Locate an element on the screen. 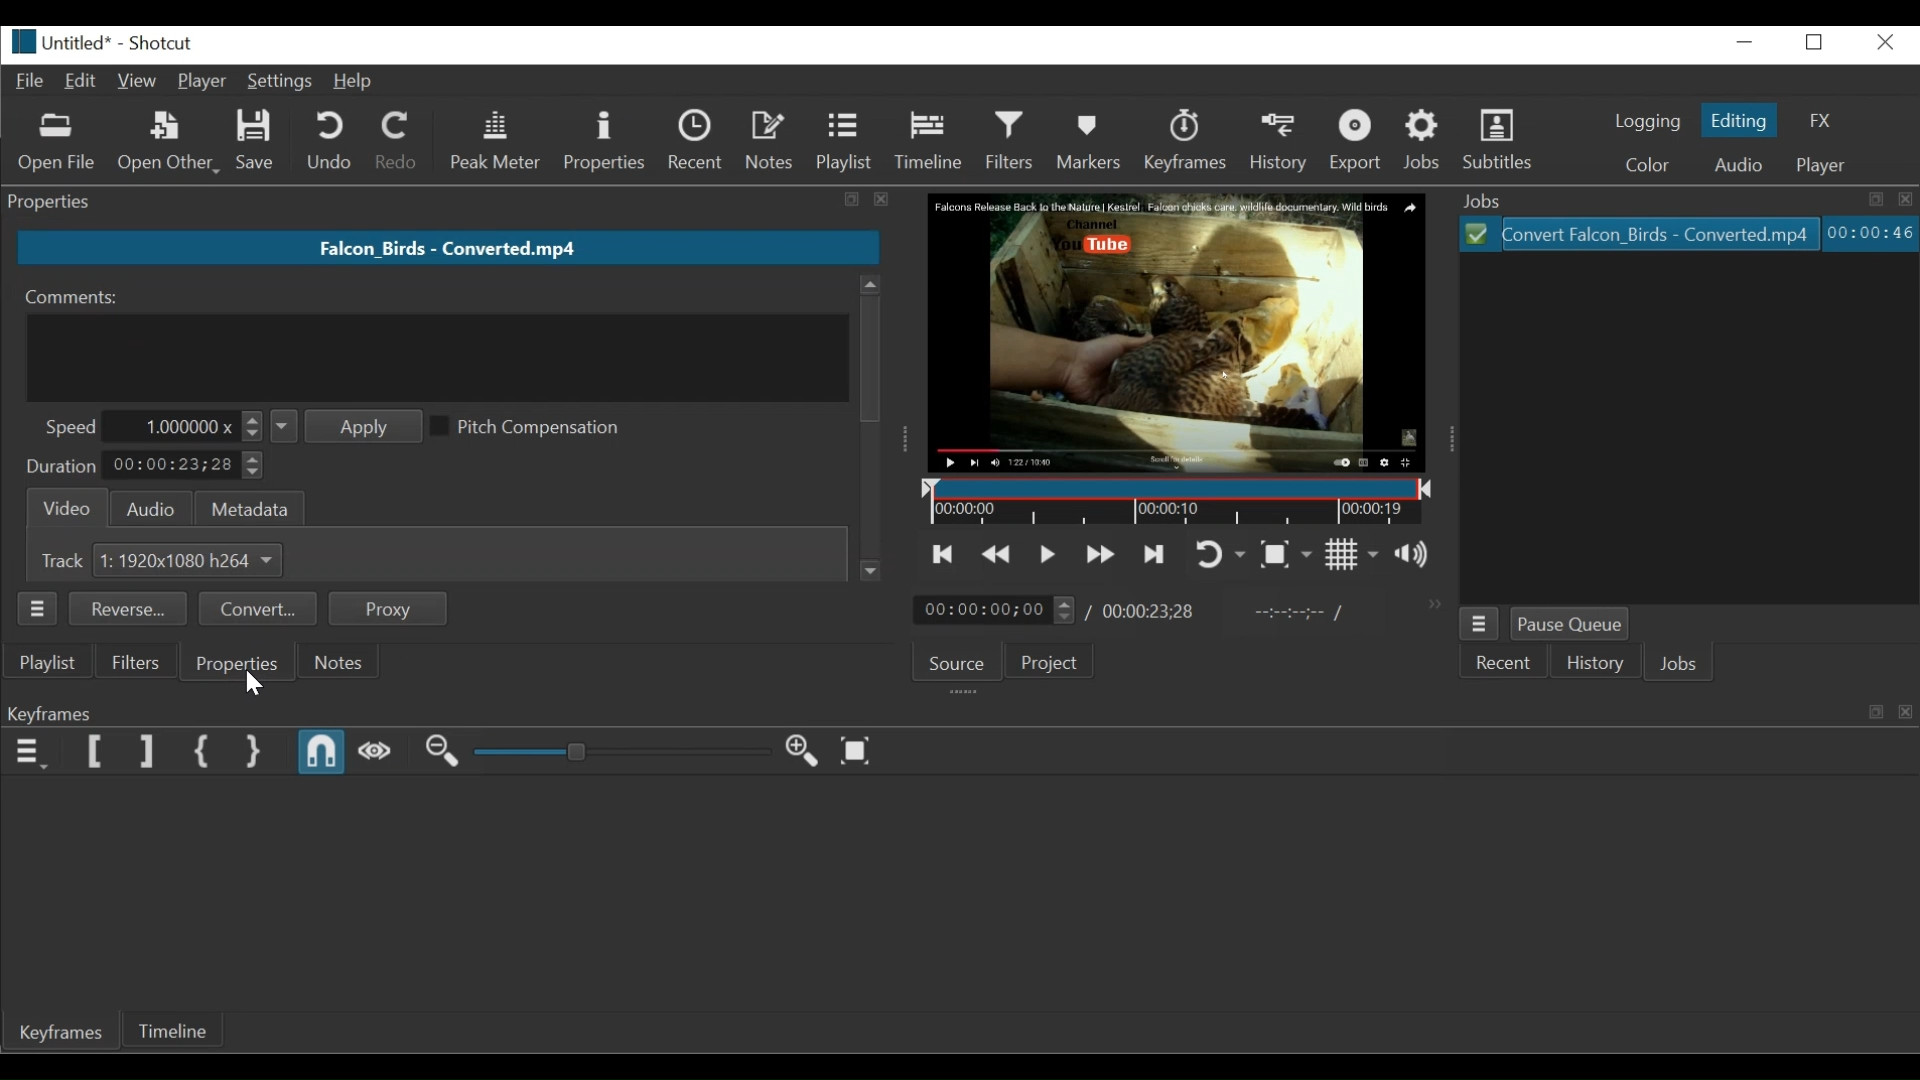  Zoom out keyframe is located at coordinates (445, 754).